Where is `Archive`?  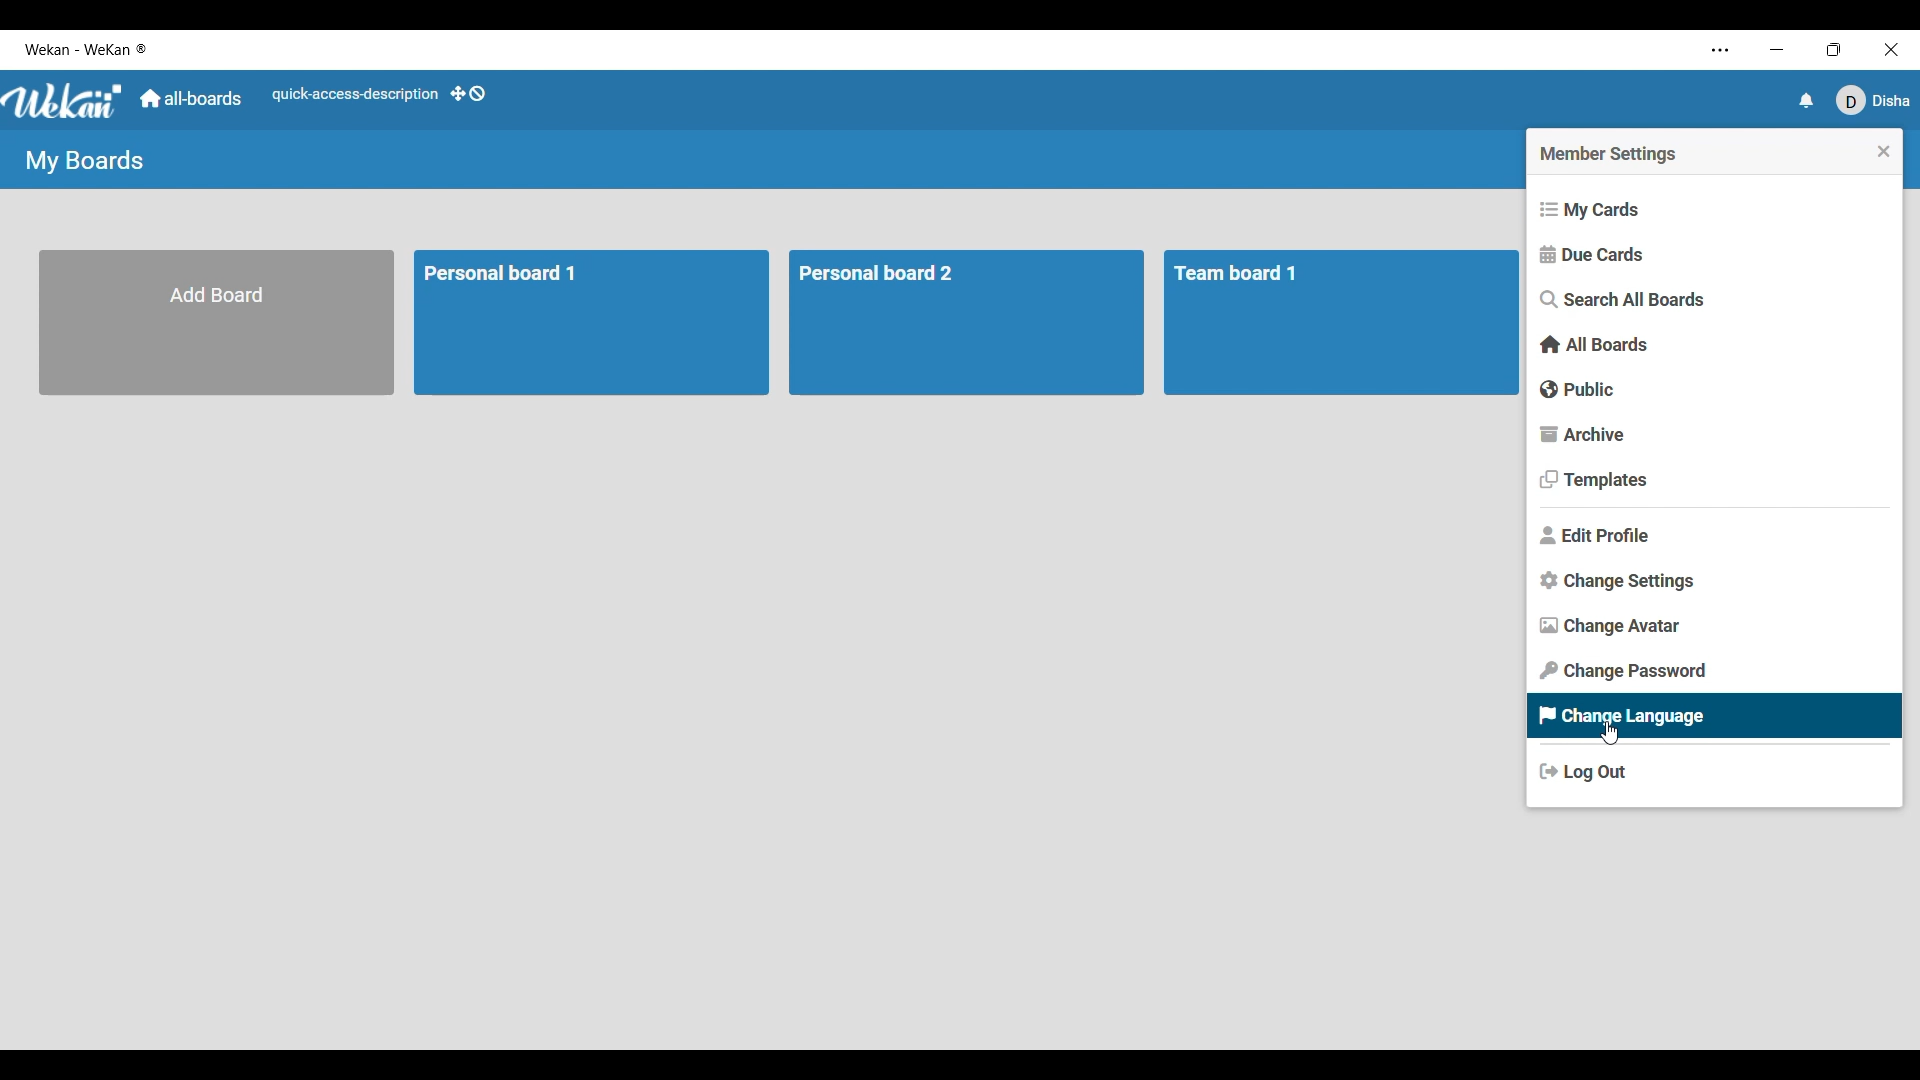 Archive is located at coordinates (1713, 435).